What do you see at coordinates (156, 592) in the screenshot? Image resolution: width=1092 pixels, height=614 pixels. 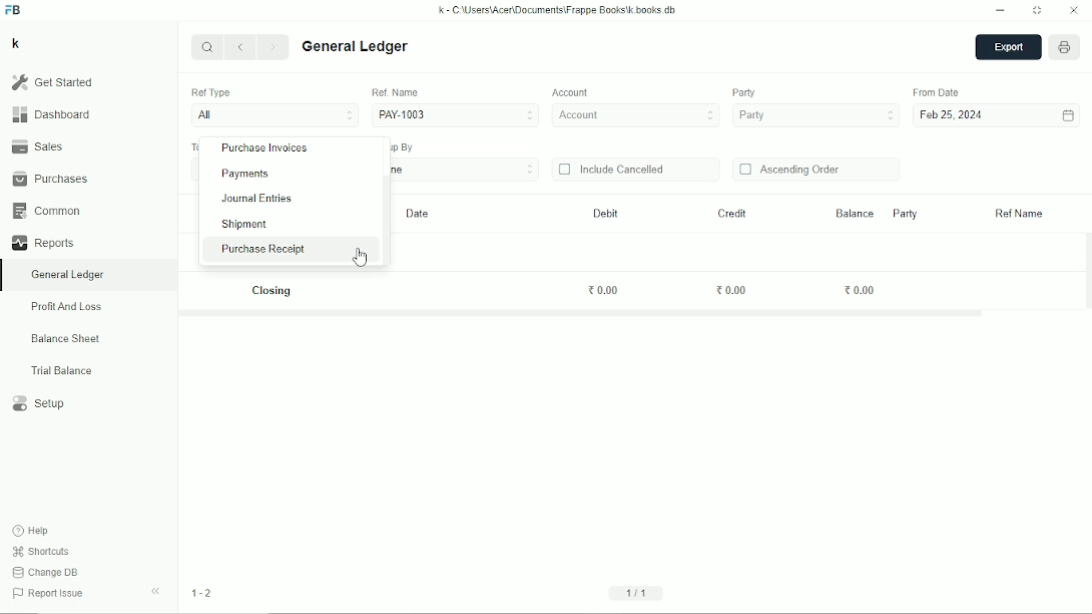 I see `Hide sidebar` at bounding box center [156, 592].